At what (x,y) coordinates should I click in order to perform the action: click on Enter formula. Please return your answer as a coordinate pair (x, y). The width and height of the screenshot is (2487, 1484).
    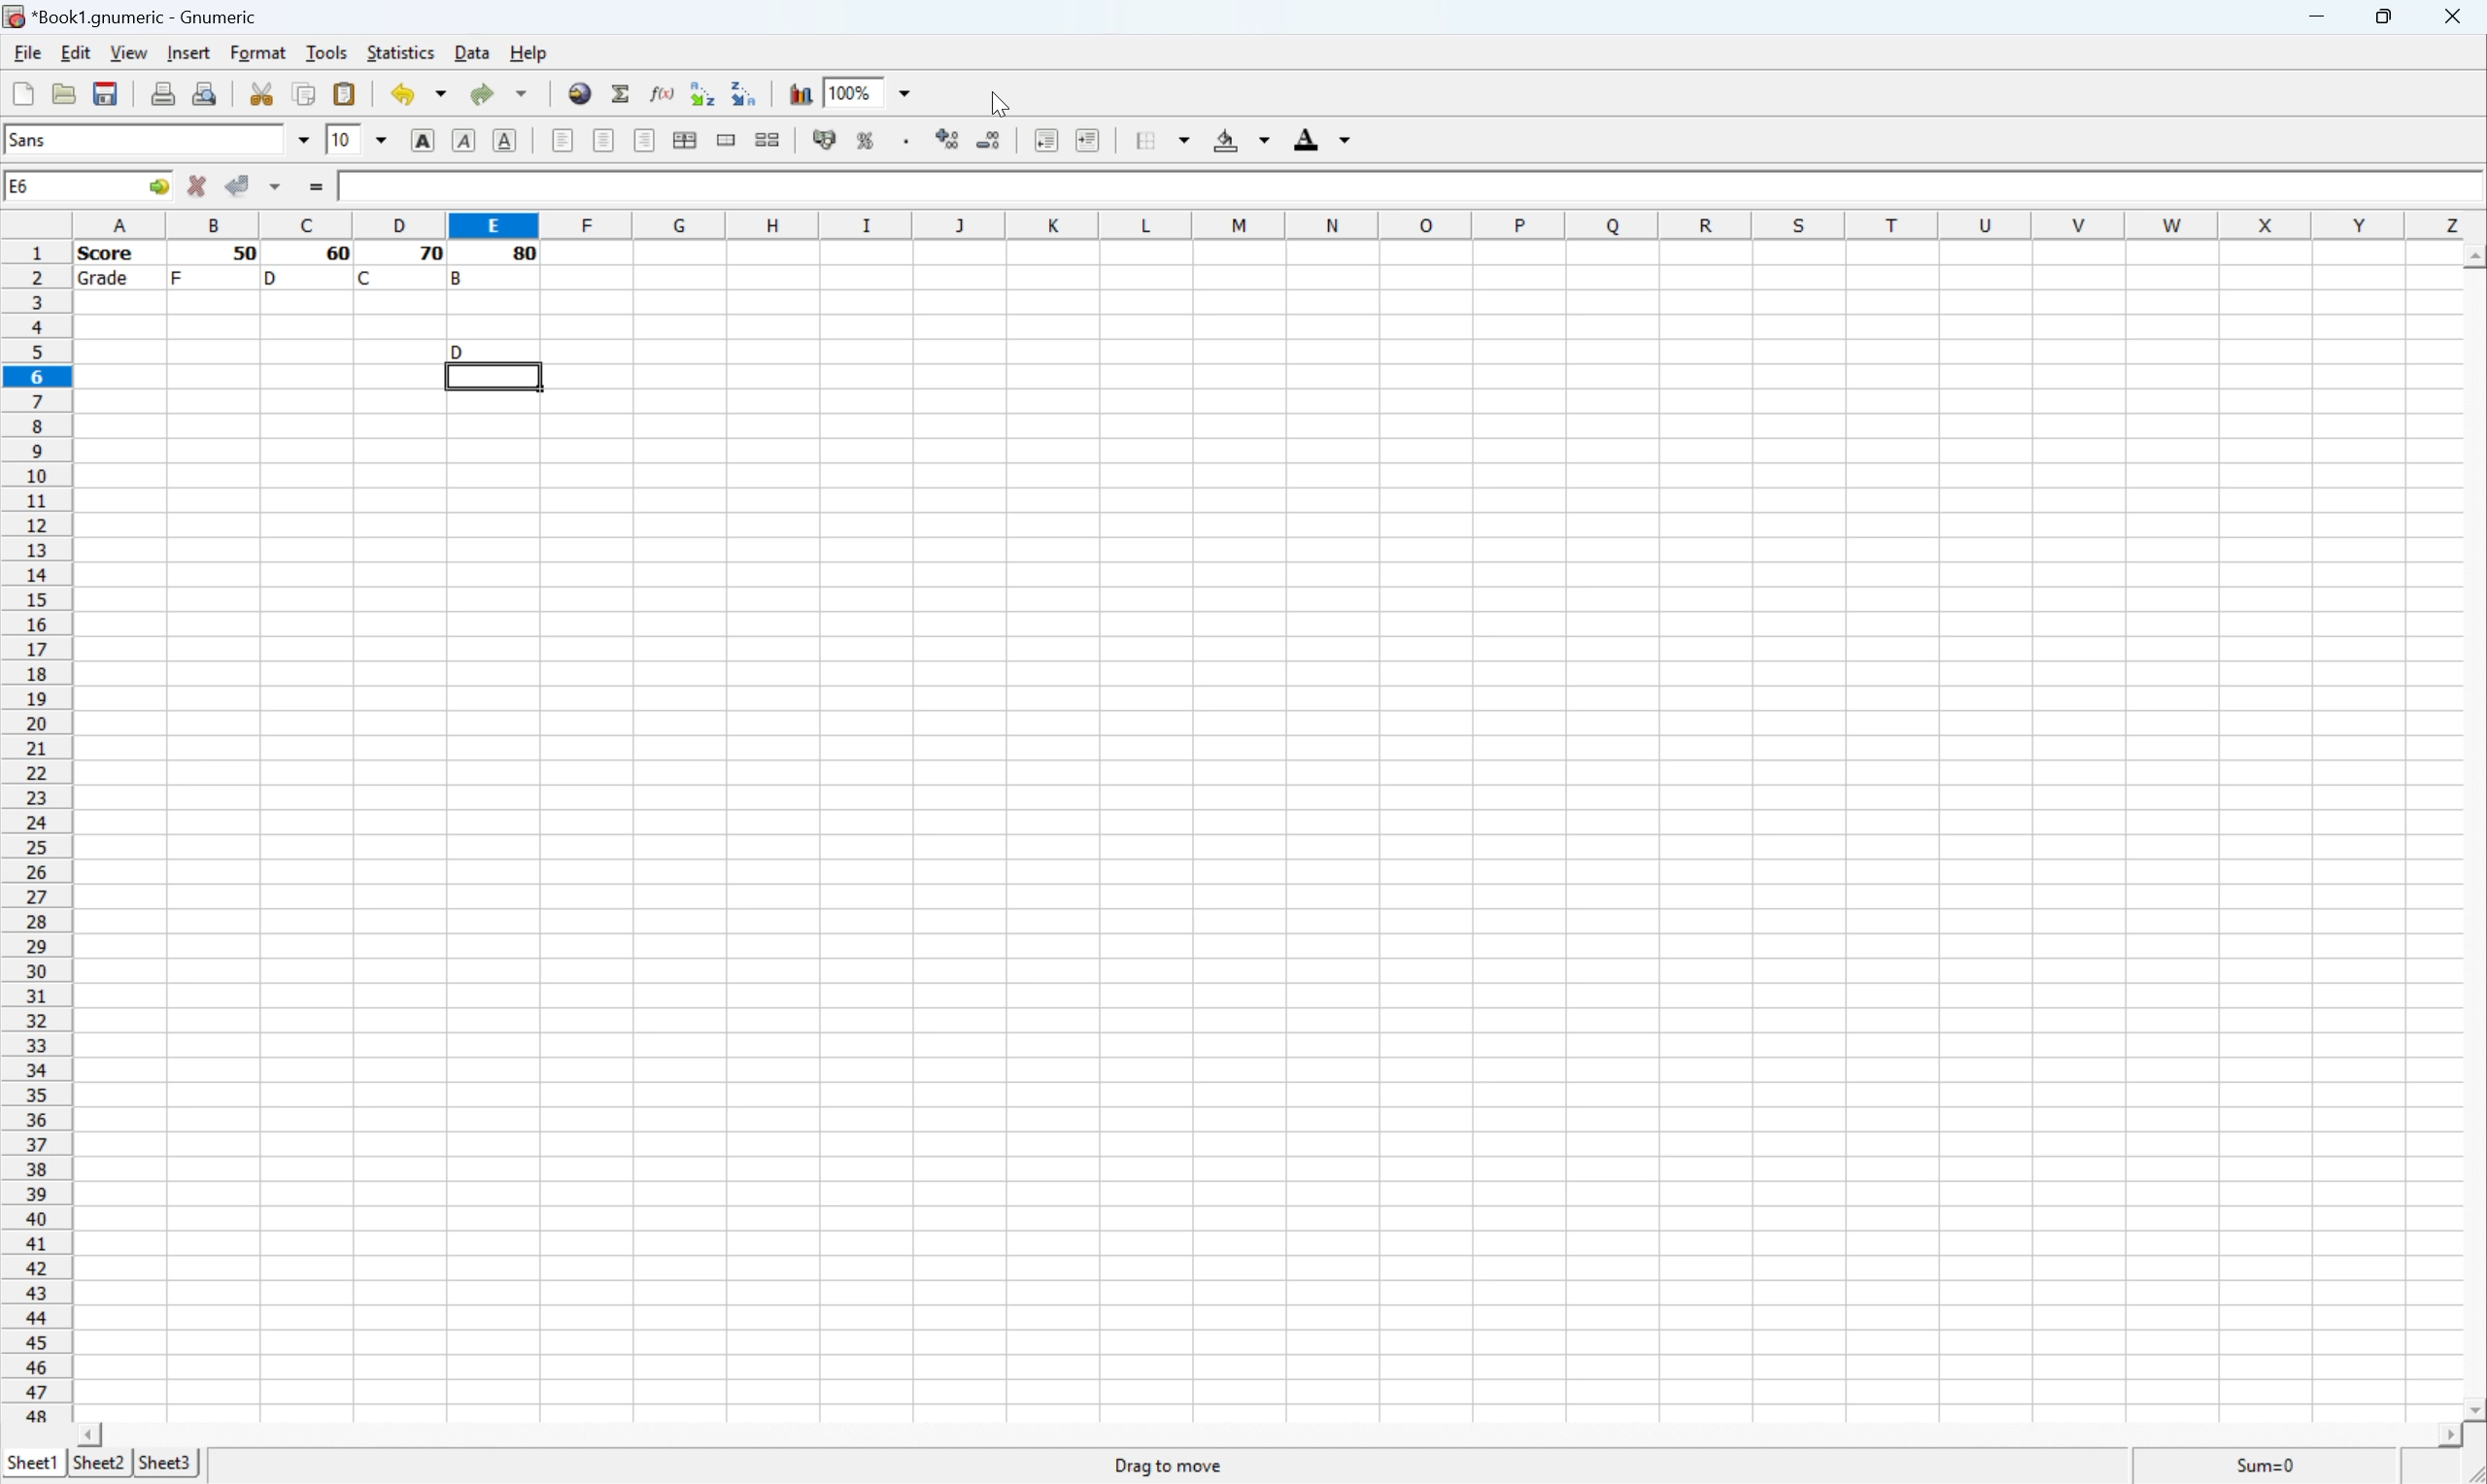
    Looking at the image, I should click on (317, 189).